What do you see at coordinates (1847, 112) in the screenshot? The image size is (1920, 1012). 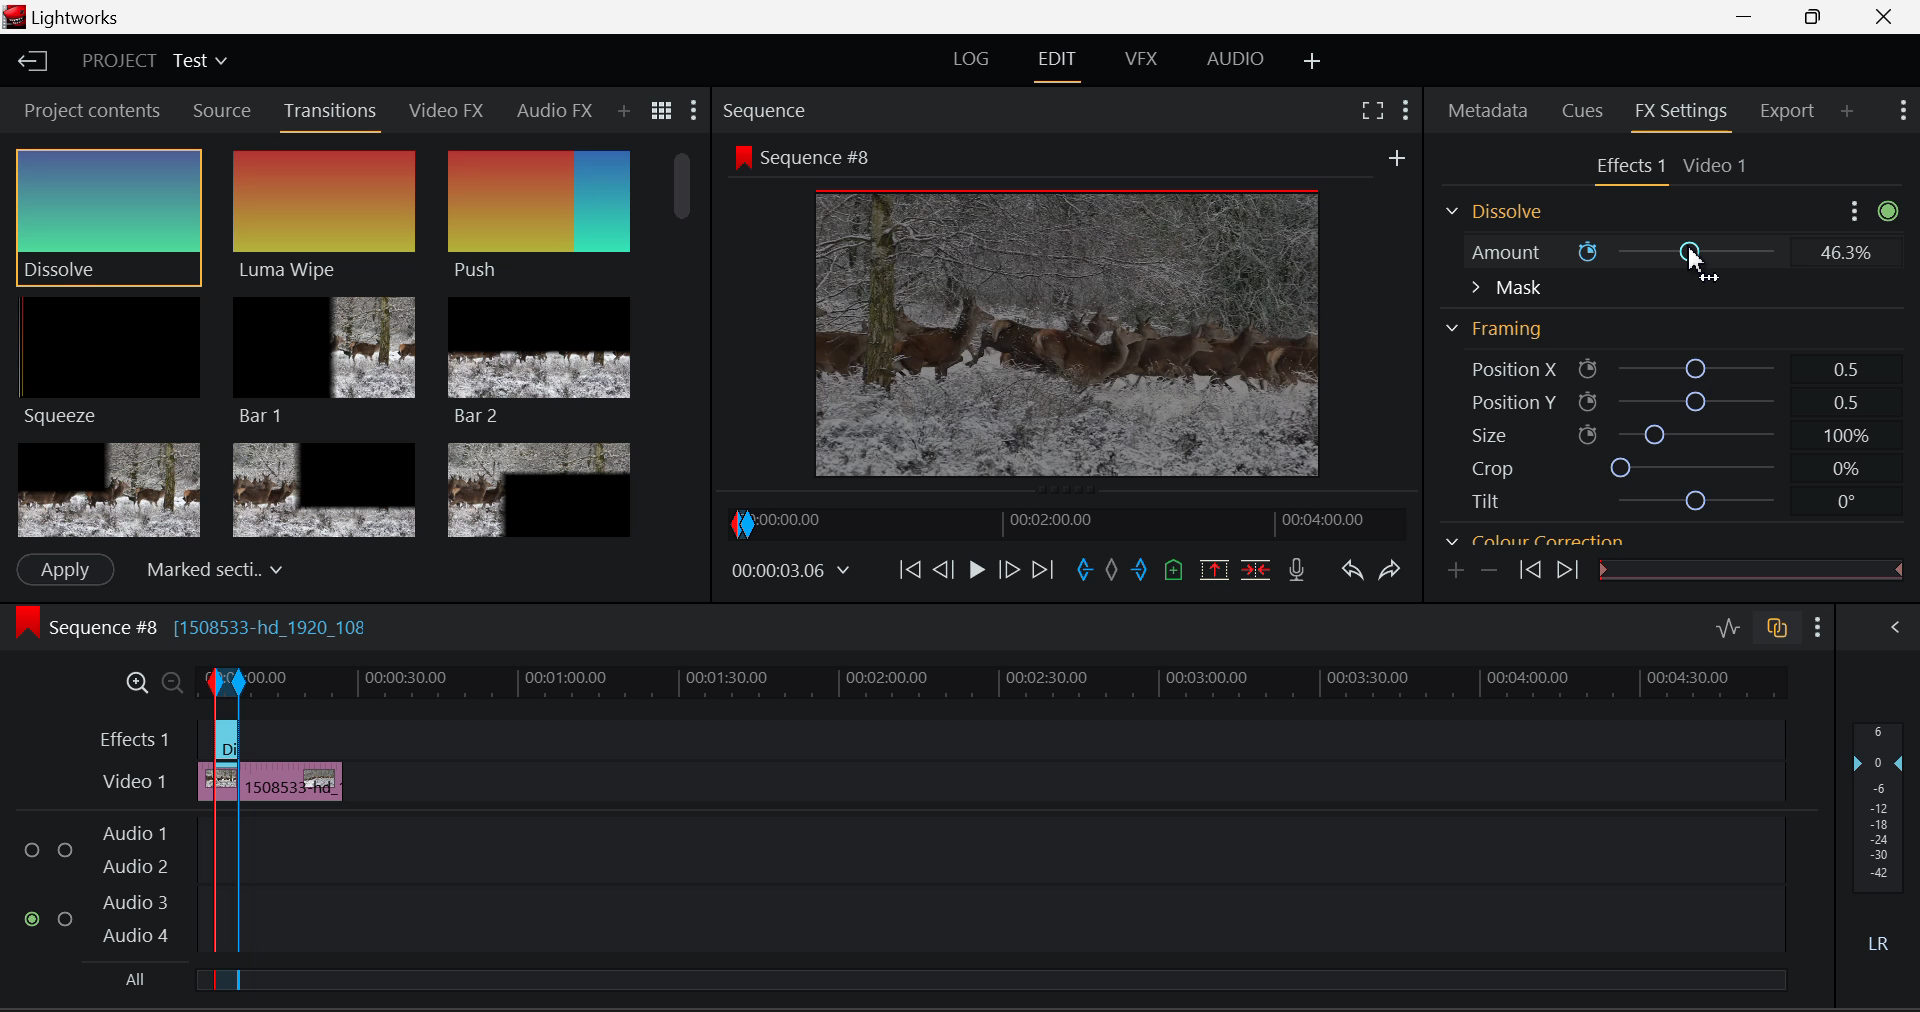 I see `Add Panel` at bounding box center [1847, 112].